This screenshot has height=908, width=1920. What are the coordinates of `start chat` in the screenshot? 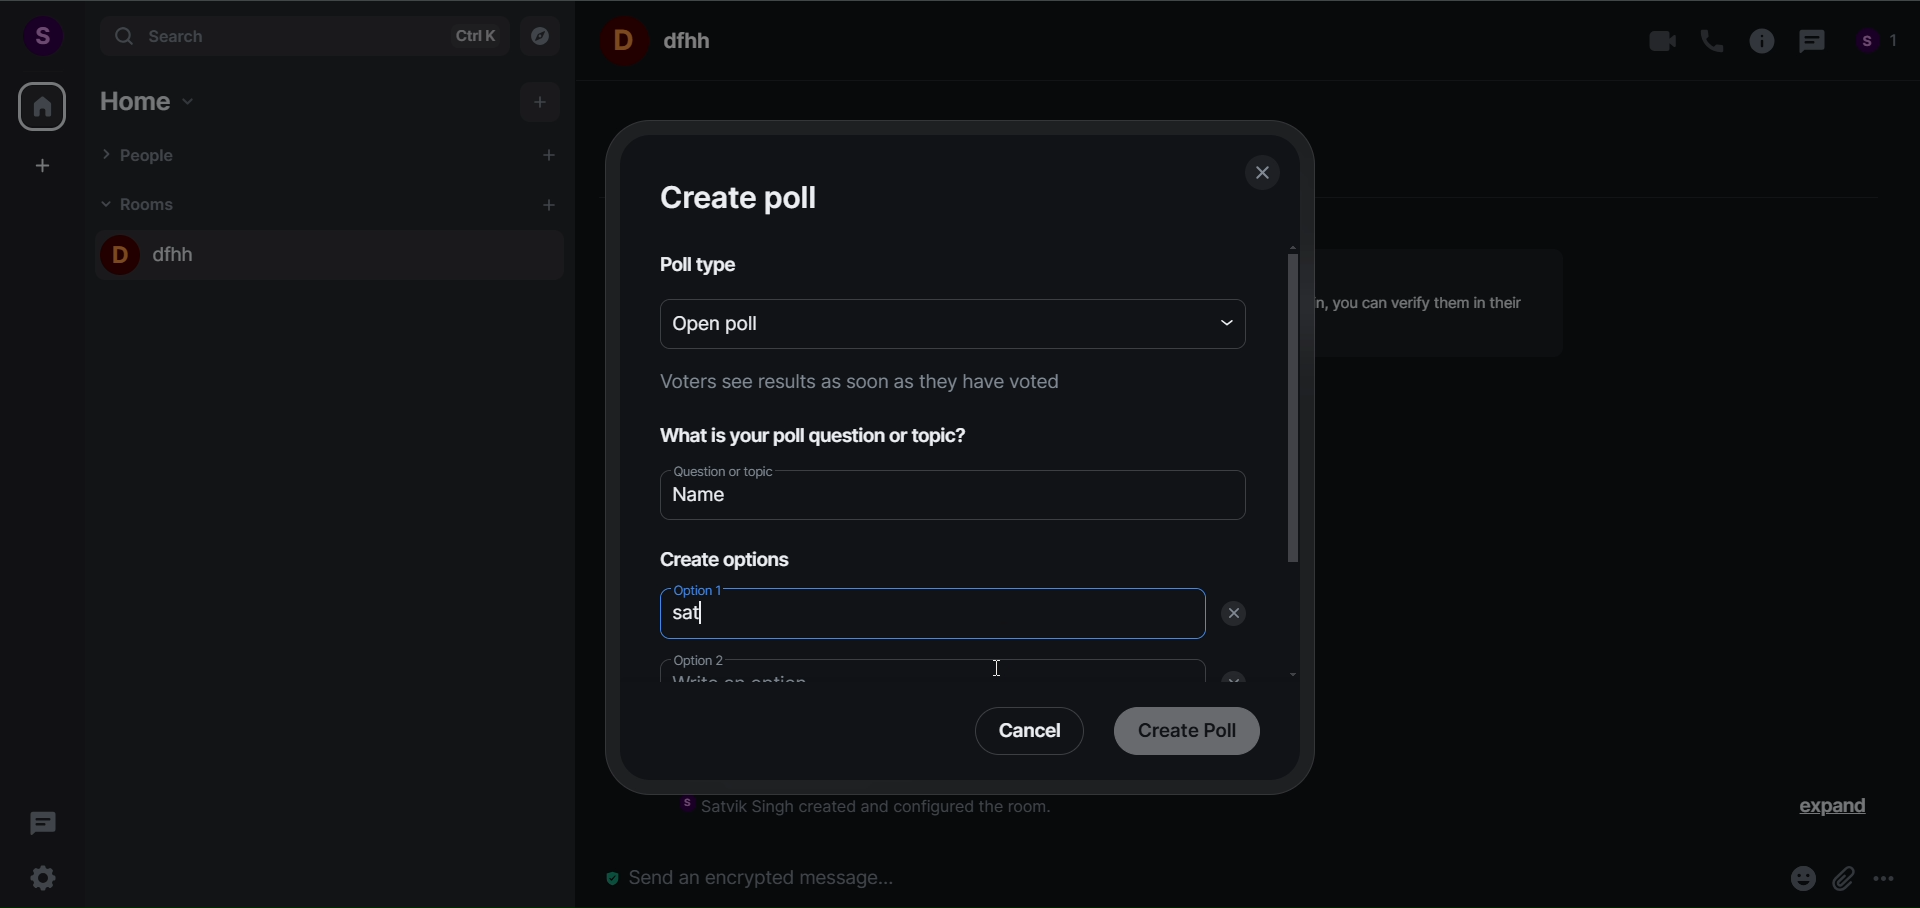 It's located at (551, 157).